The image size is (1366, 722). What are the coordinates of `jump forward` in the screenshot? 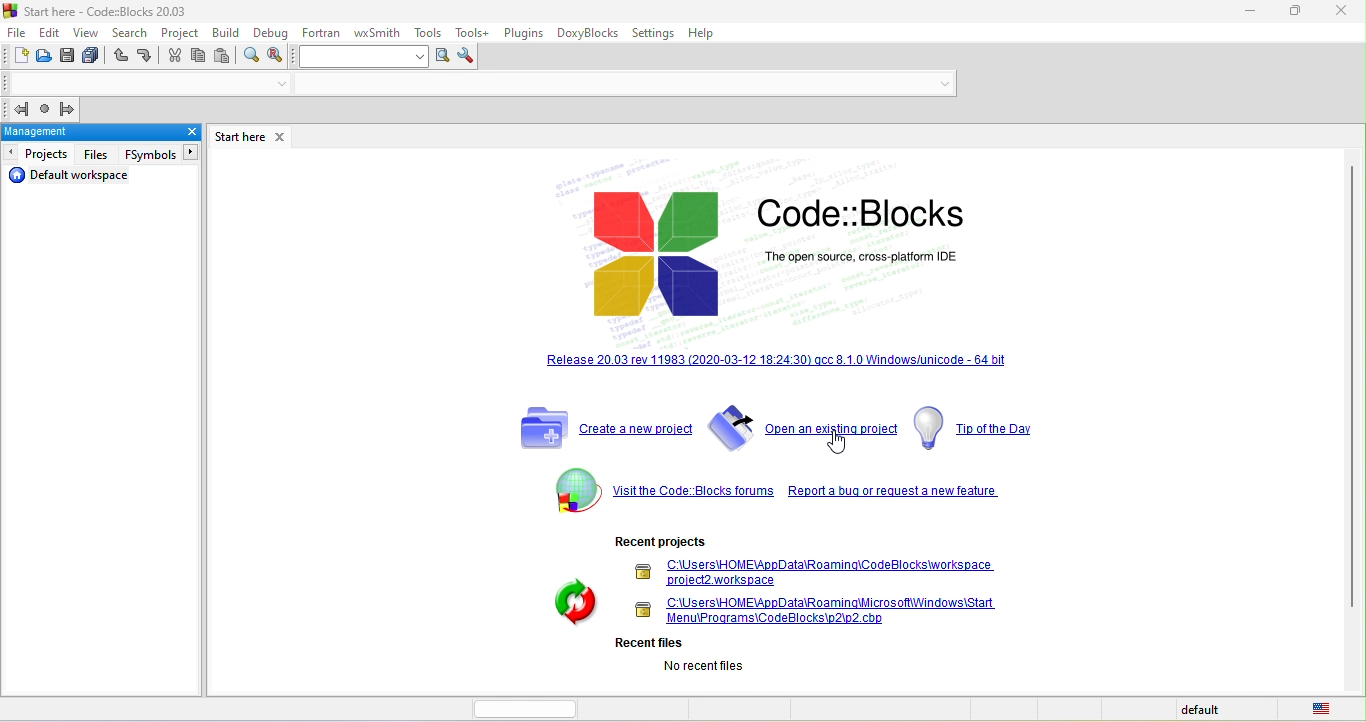 It's located at (71, 107).